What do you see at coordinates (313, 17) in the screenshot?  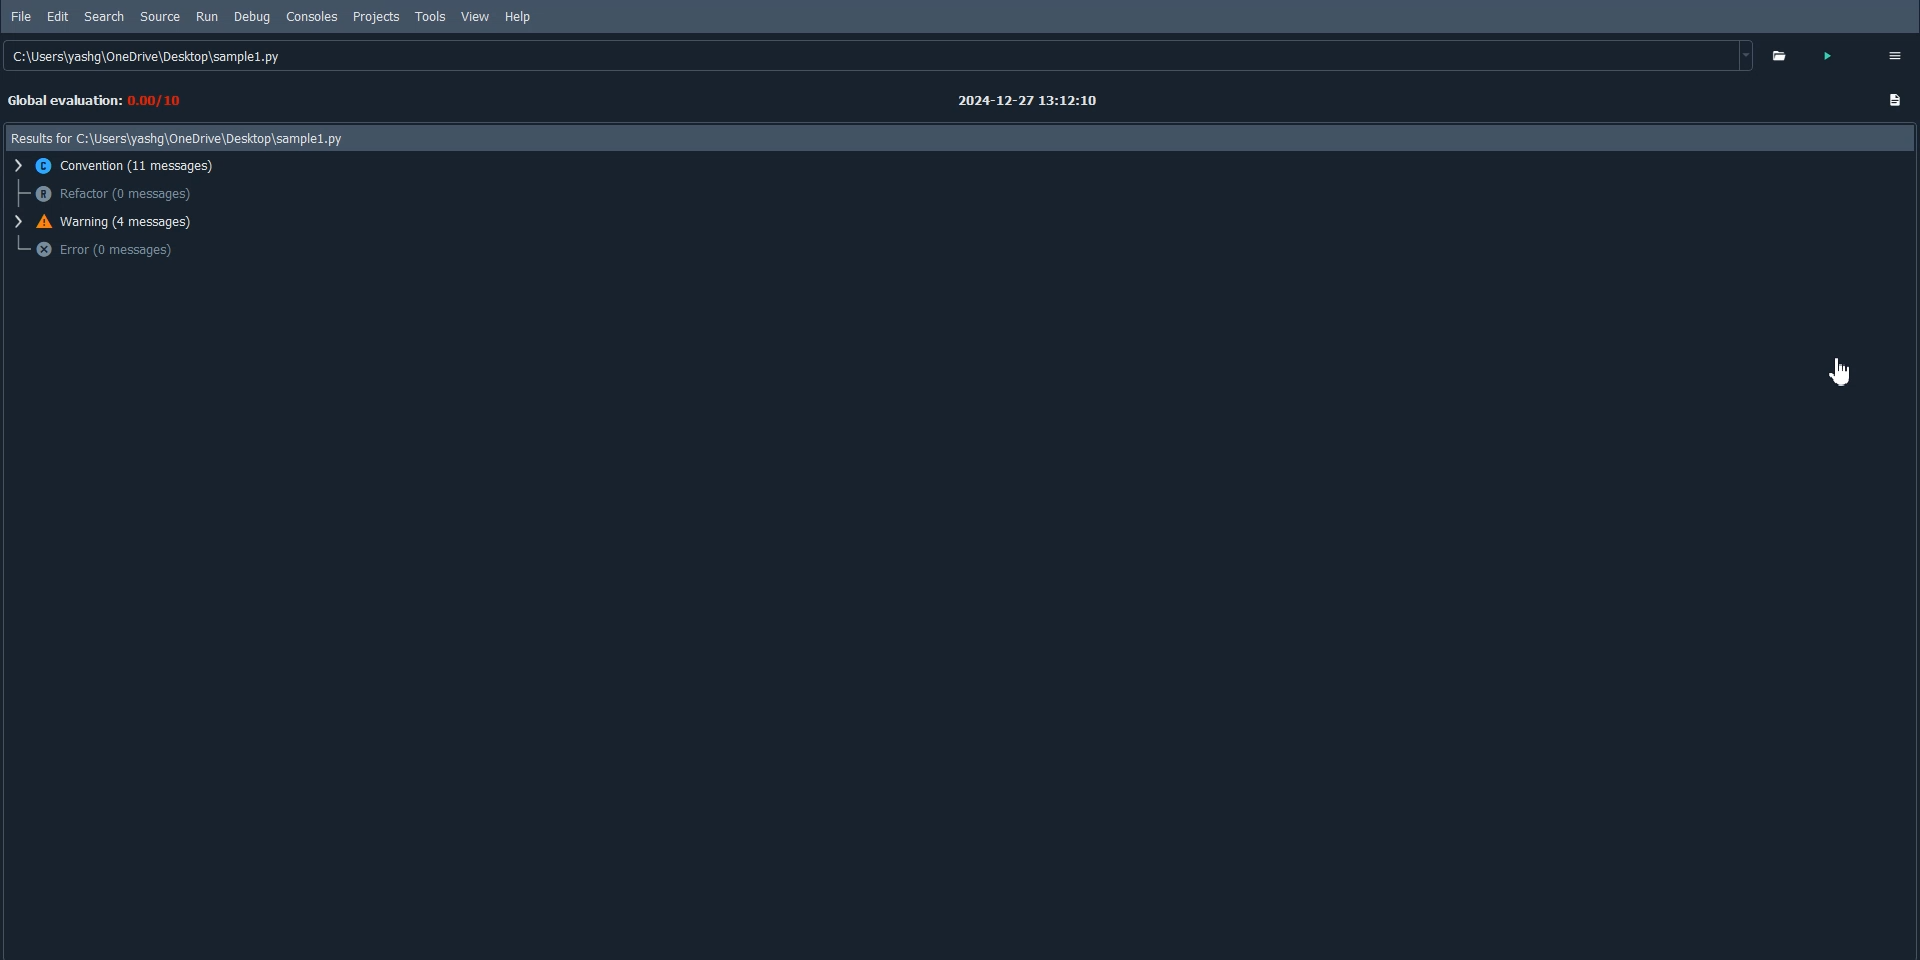 I see `Consoles` at bounding box center [313, 17].